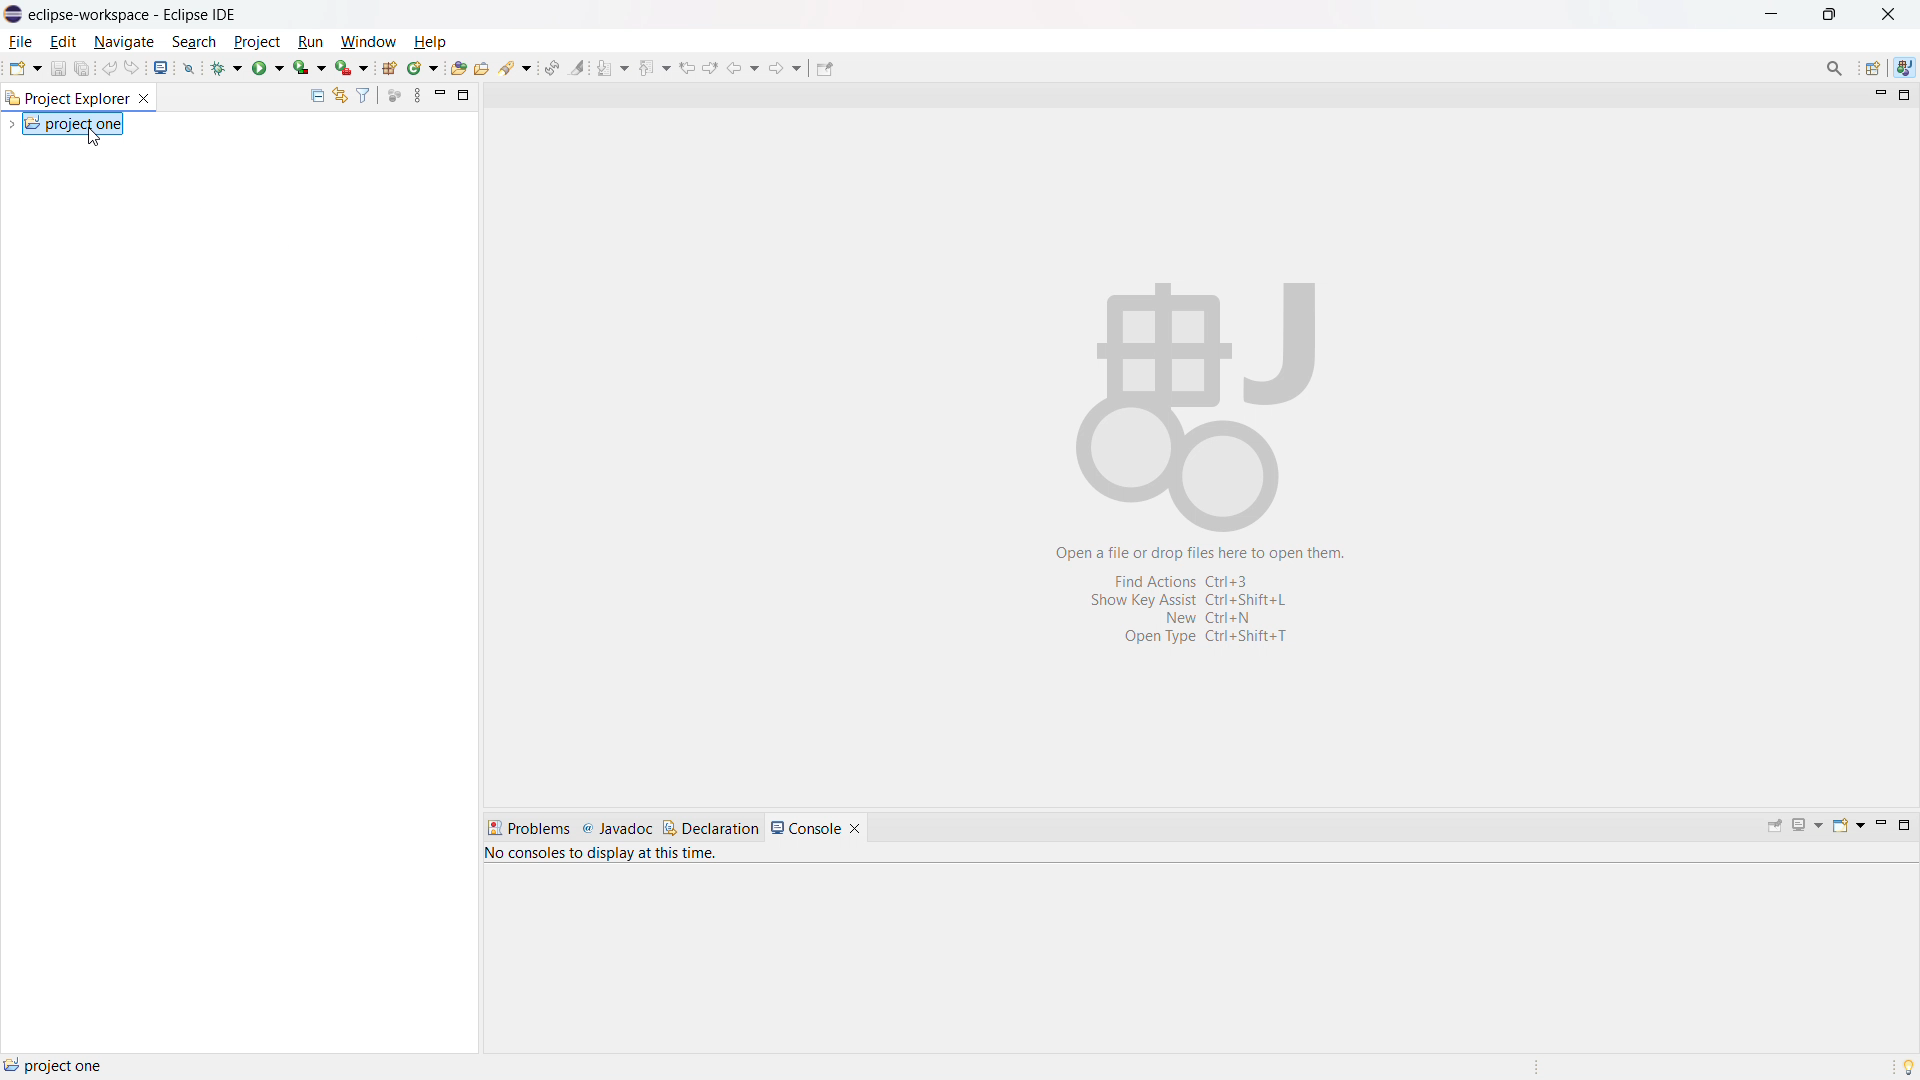  Describe the element at coordinates (1879, 826) in the screenshot. I see `minimize` at that location.